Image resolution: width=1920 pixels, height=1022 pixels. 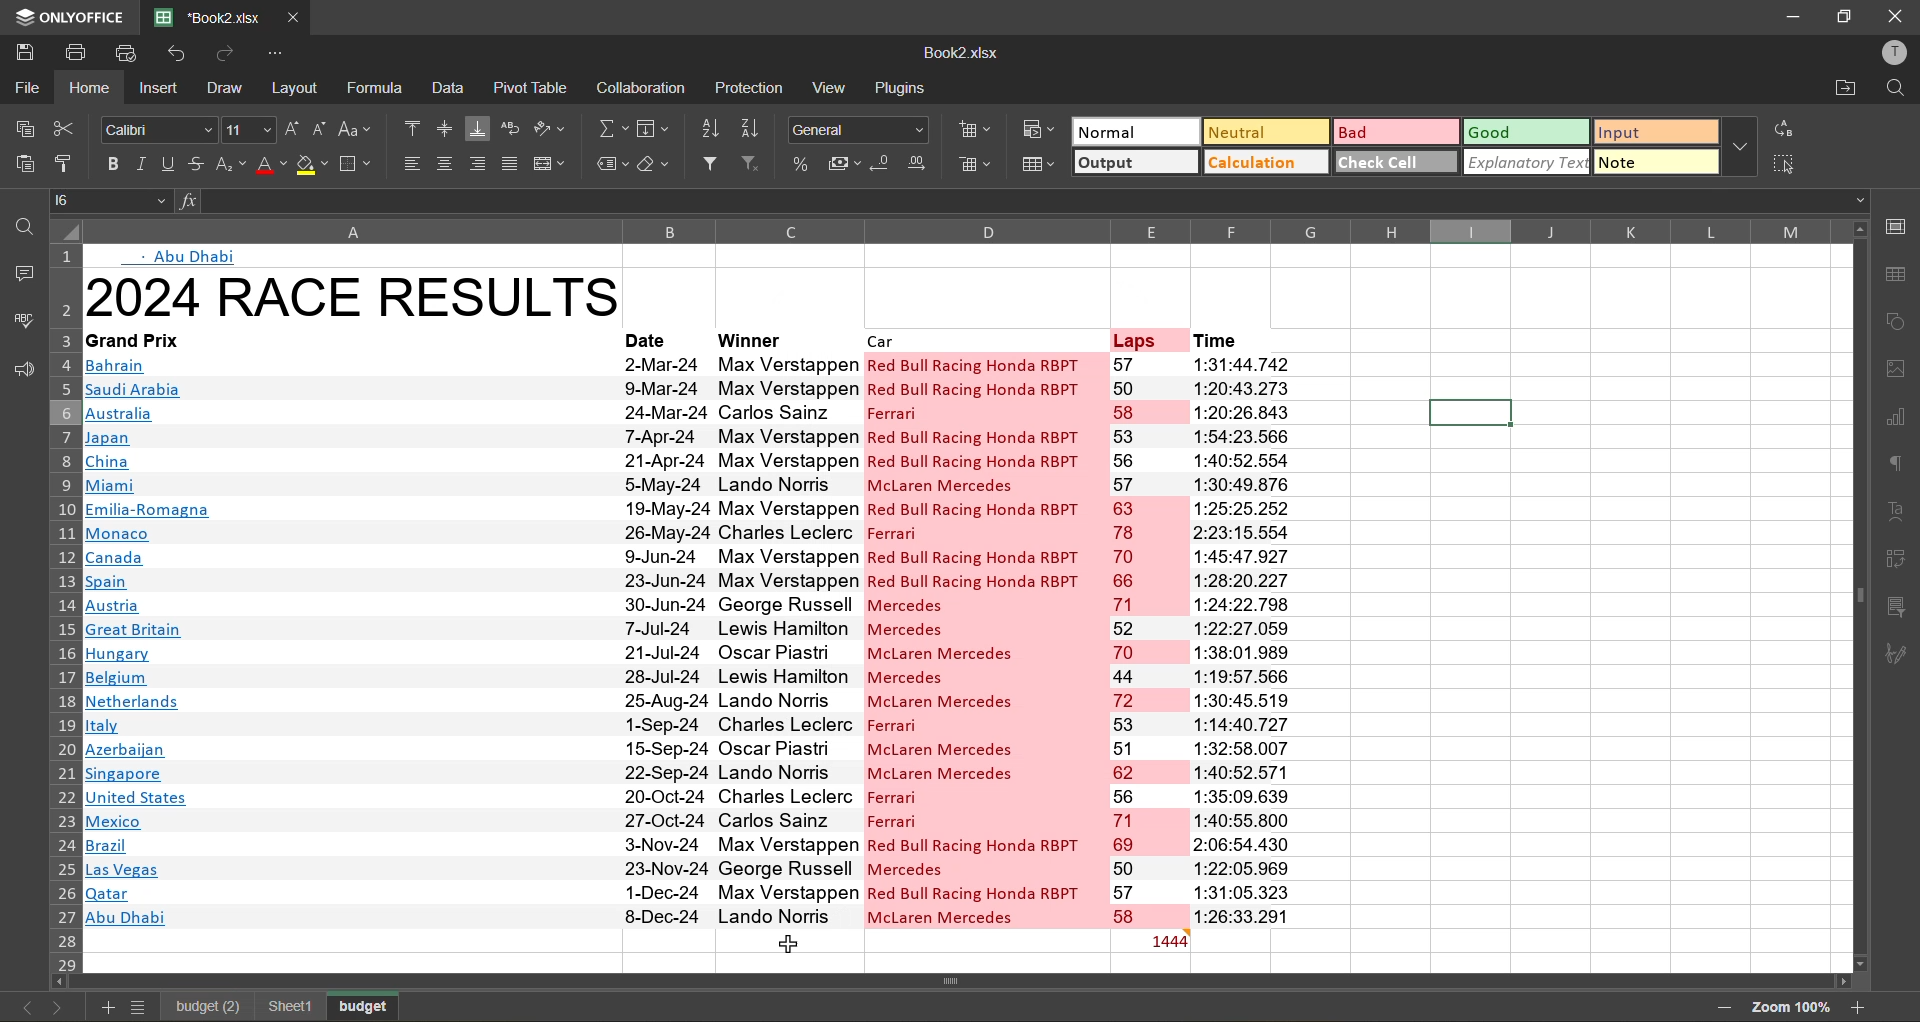 I want to click on laps, so click(x=1147, y=640).